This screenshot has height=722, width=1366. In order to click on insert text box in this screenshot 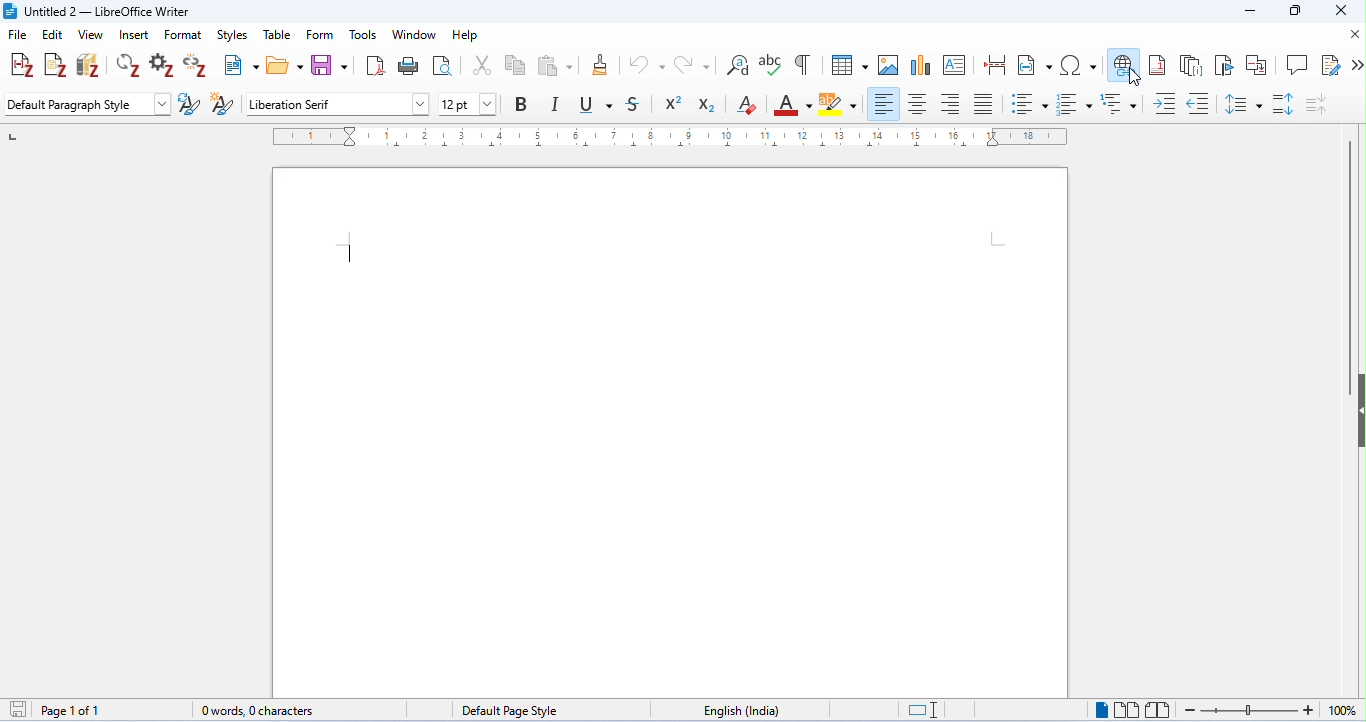, I will do `click(959, 66)`.